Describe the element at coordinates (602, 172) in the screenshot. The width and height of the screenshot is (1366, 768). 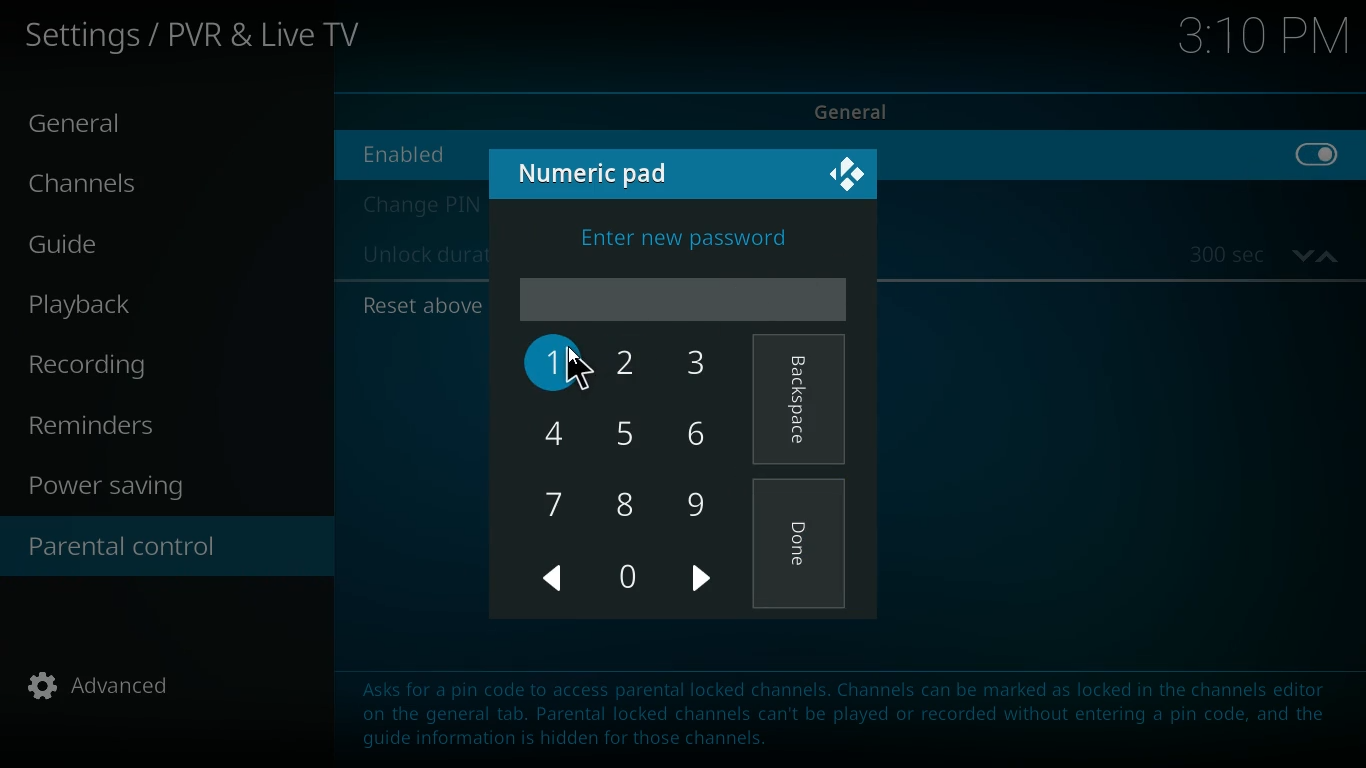
I see `numeric pad` at that location.